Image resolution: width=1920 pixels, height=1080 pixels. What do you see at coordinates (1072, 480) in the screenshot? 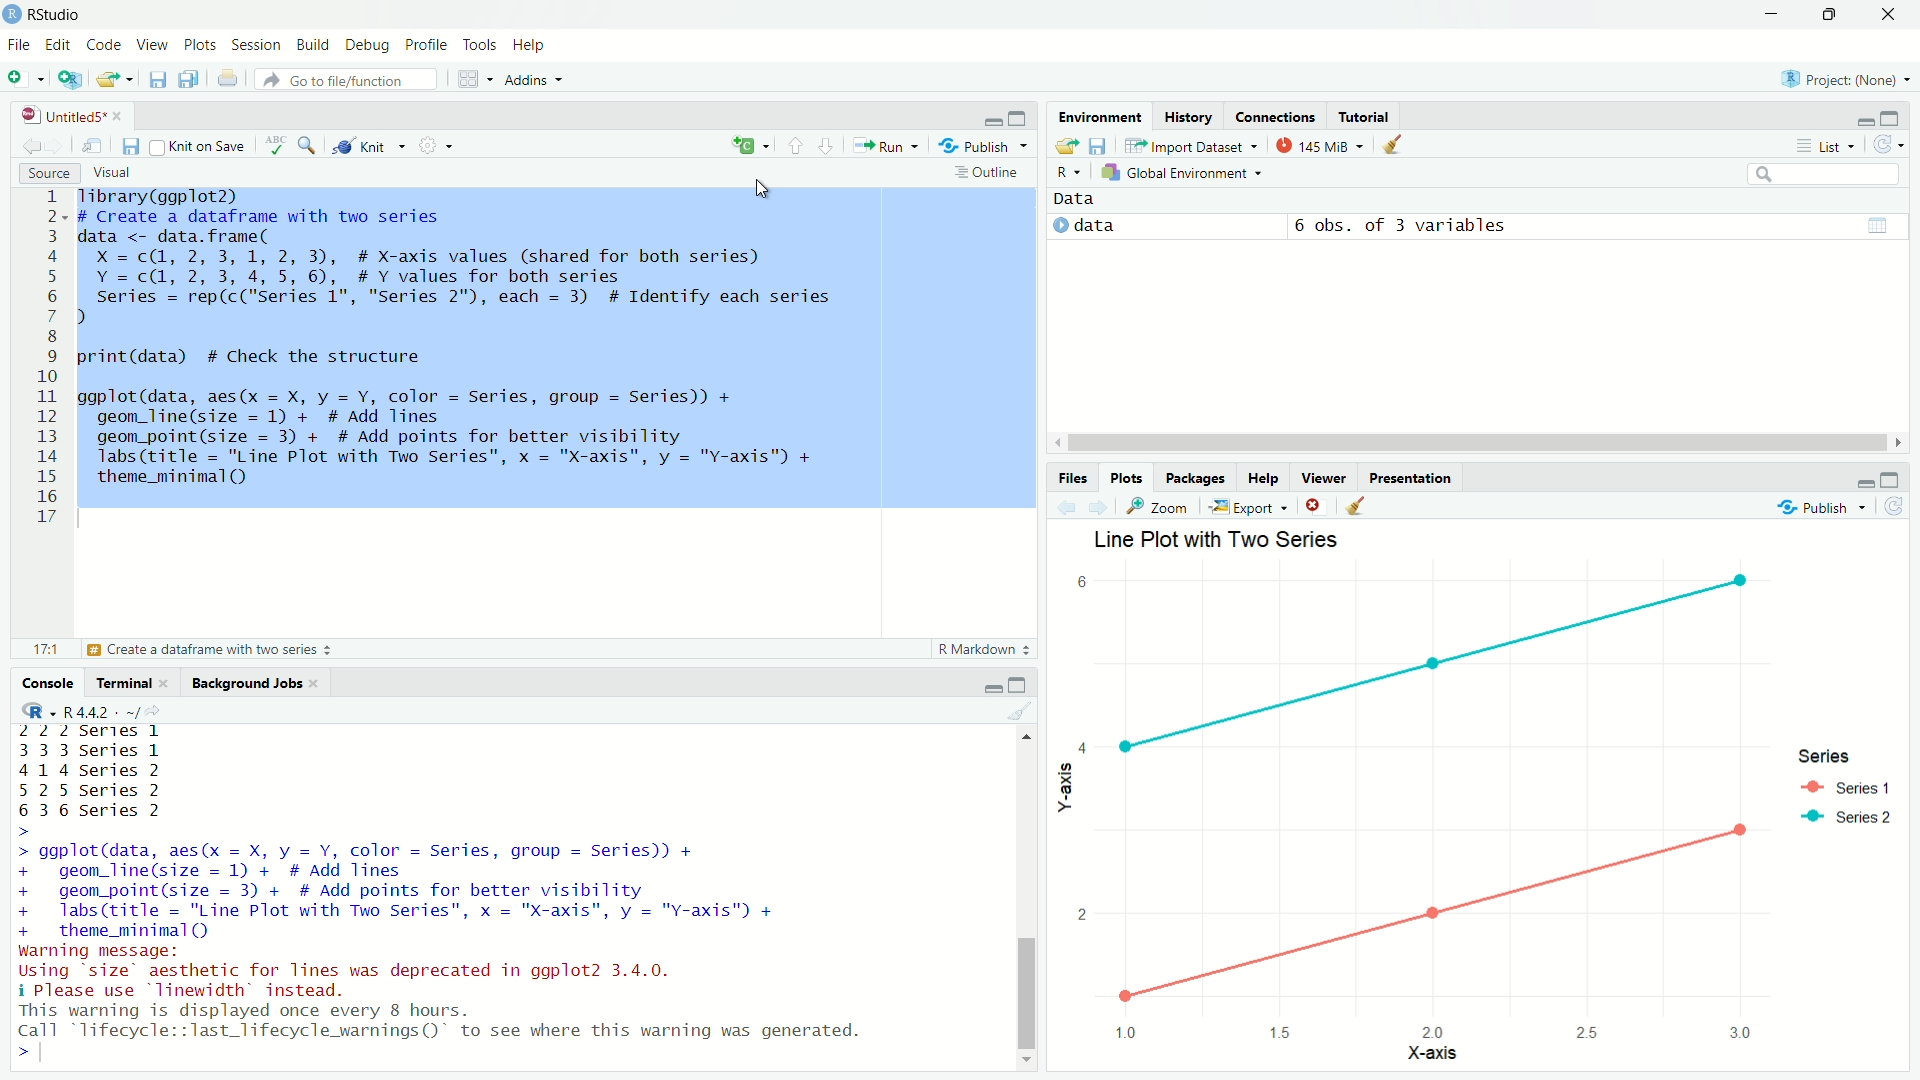
I see `Files` at bounding box center [1072, 480].